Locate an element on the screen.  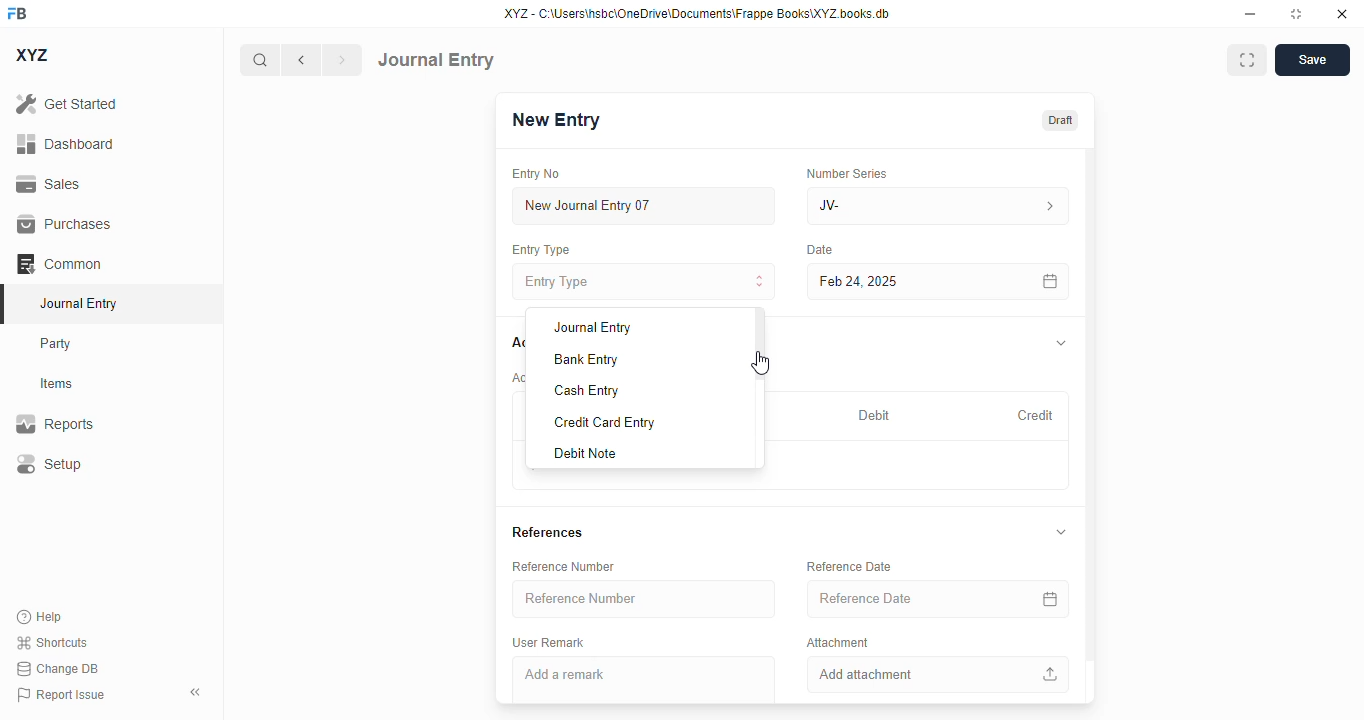
scroll bar is located at coordinates (761, 389).